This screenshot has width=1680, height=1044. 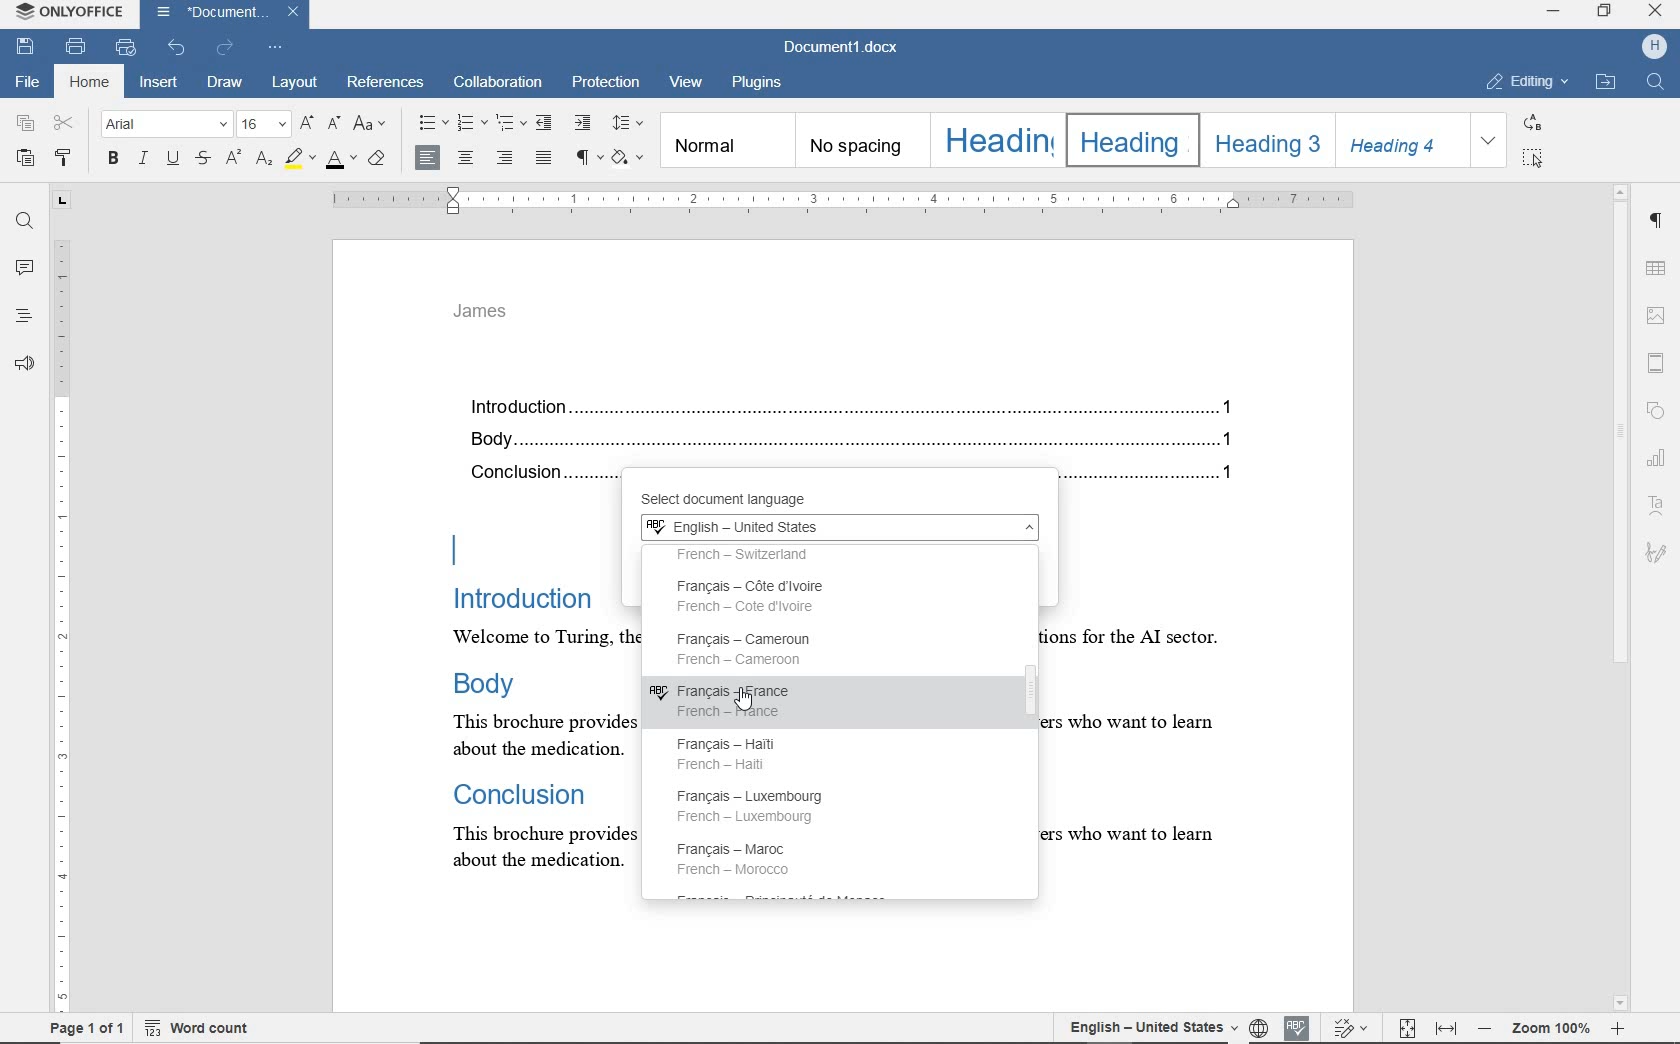 What do you see at coordinates (228, 84) in the screenshot?
I see `draw` at bounding box center [228, 84].